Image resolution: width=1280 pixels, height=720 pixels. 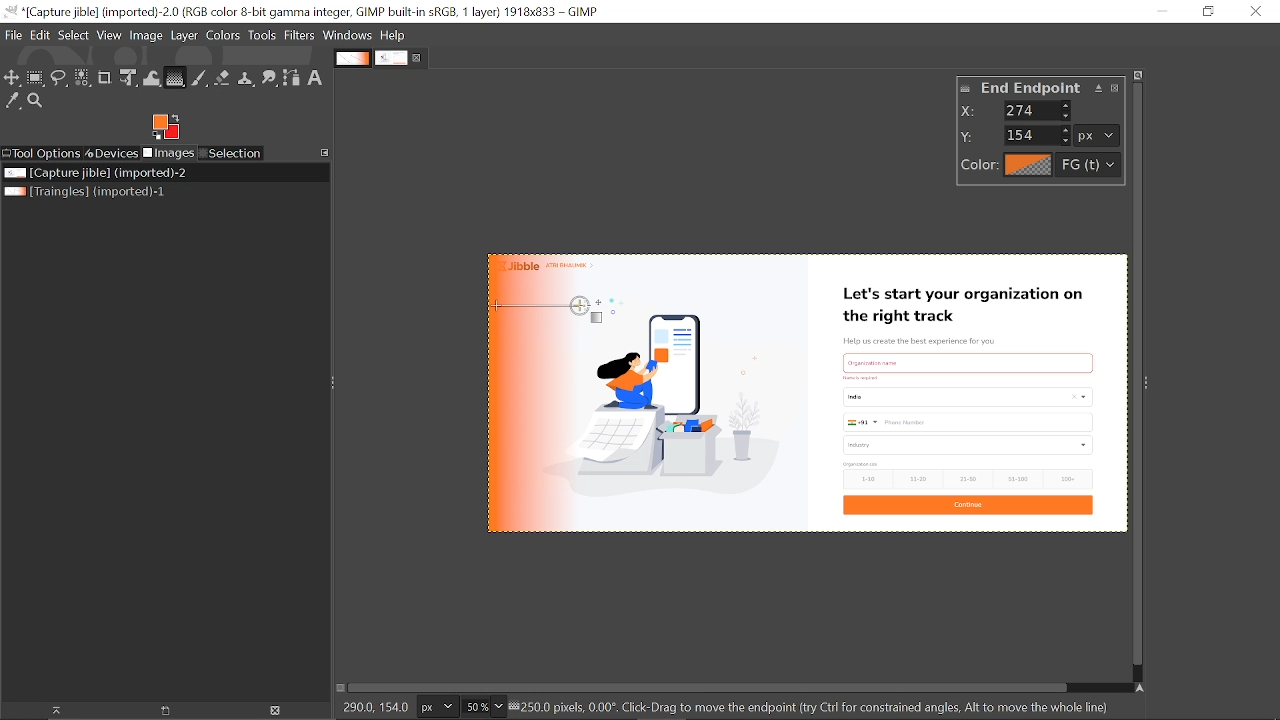 I want to click on Close, so click(x=1254, y=11).